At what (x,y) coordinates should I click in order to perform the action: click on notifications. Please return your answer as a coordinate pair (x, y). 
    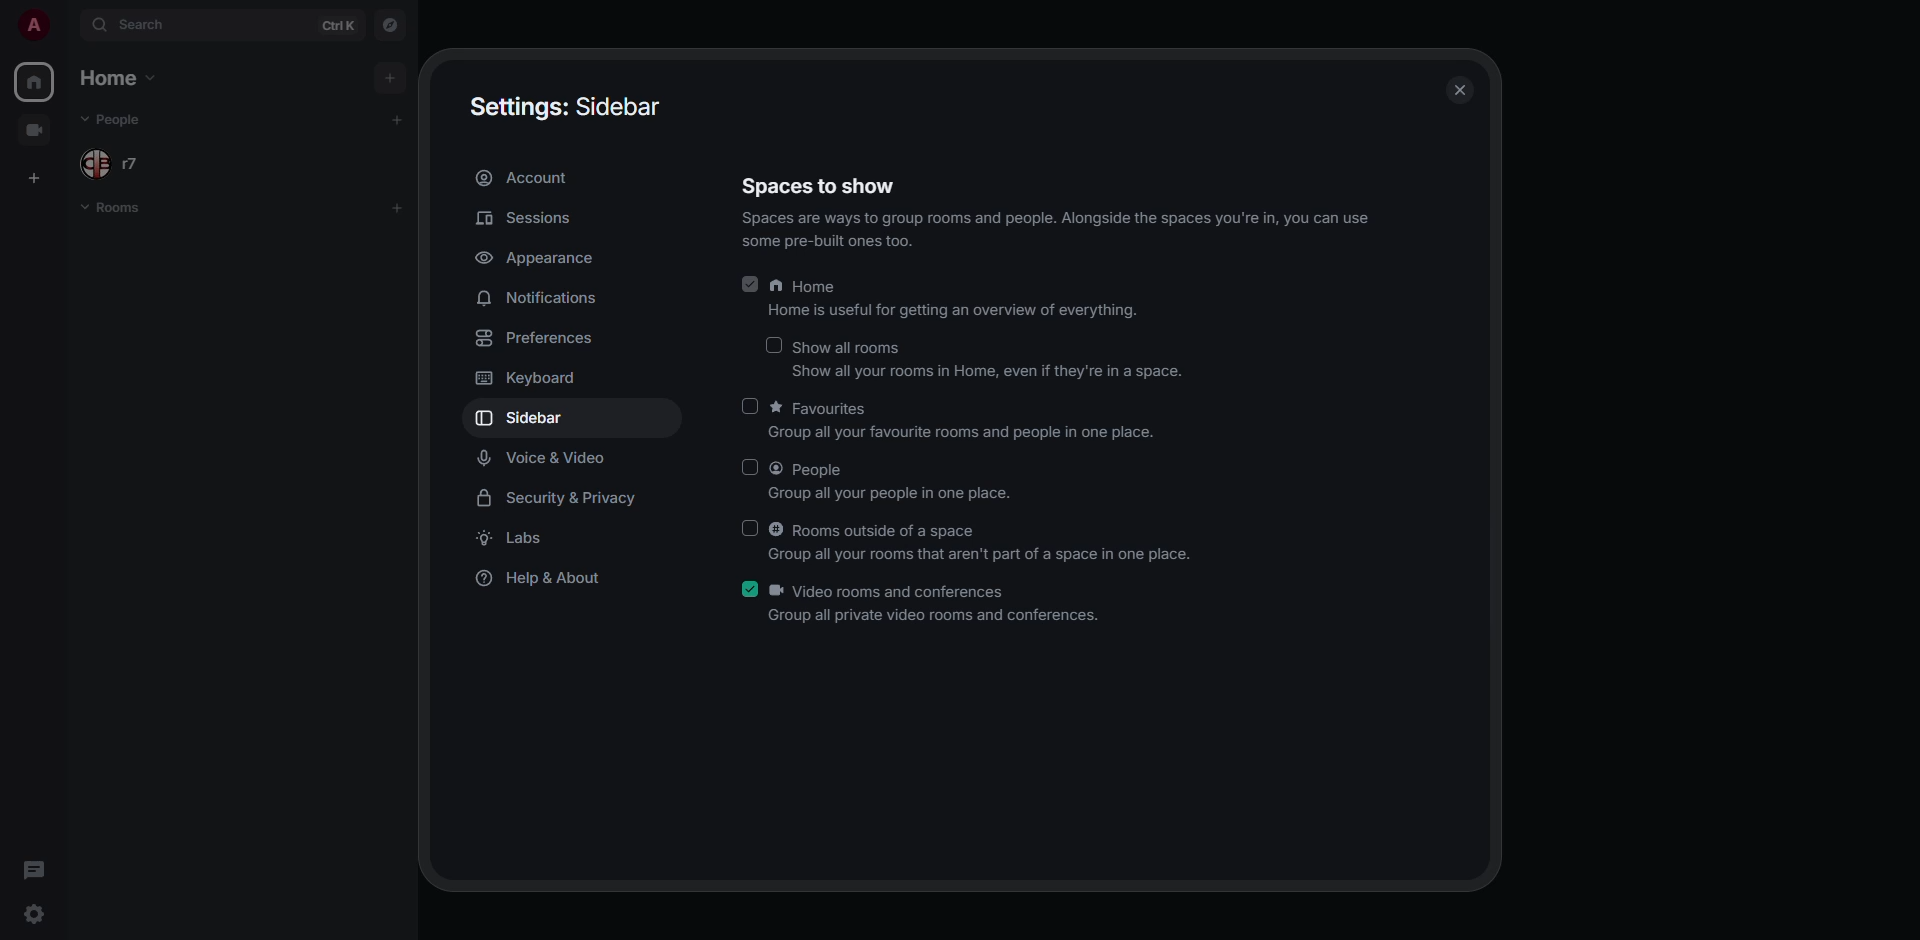
    Looking at the image, I should click on (534, 297).